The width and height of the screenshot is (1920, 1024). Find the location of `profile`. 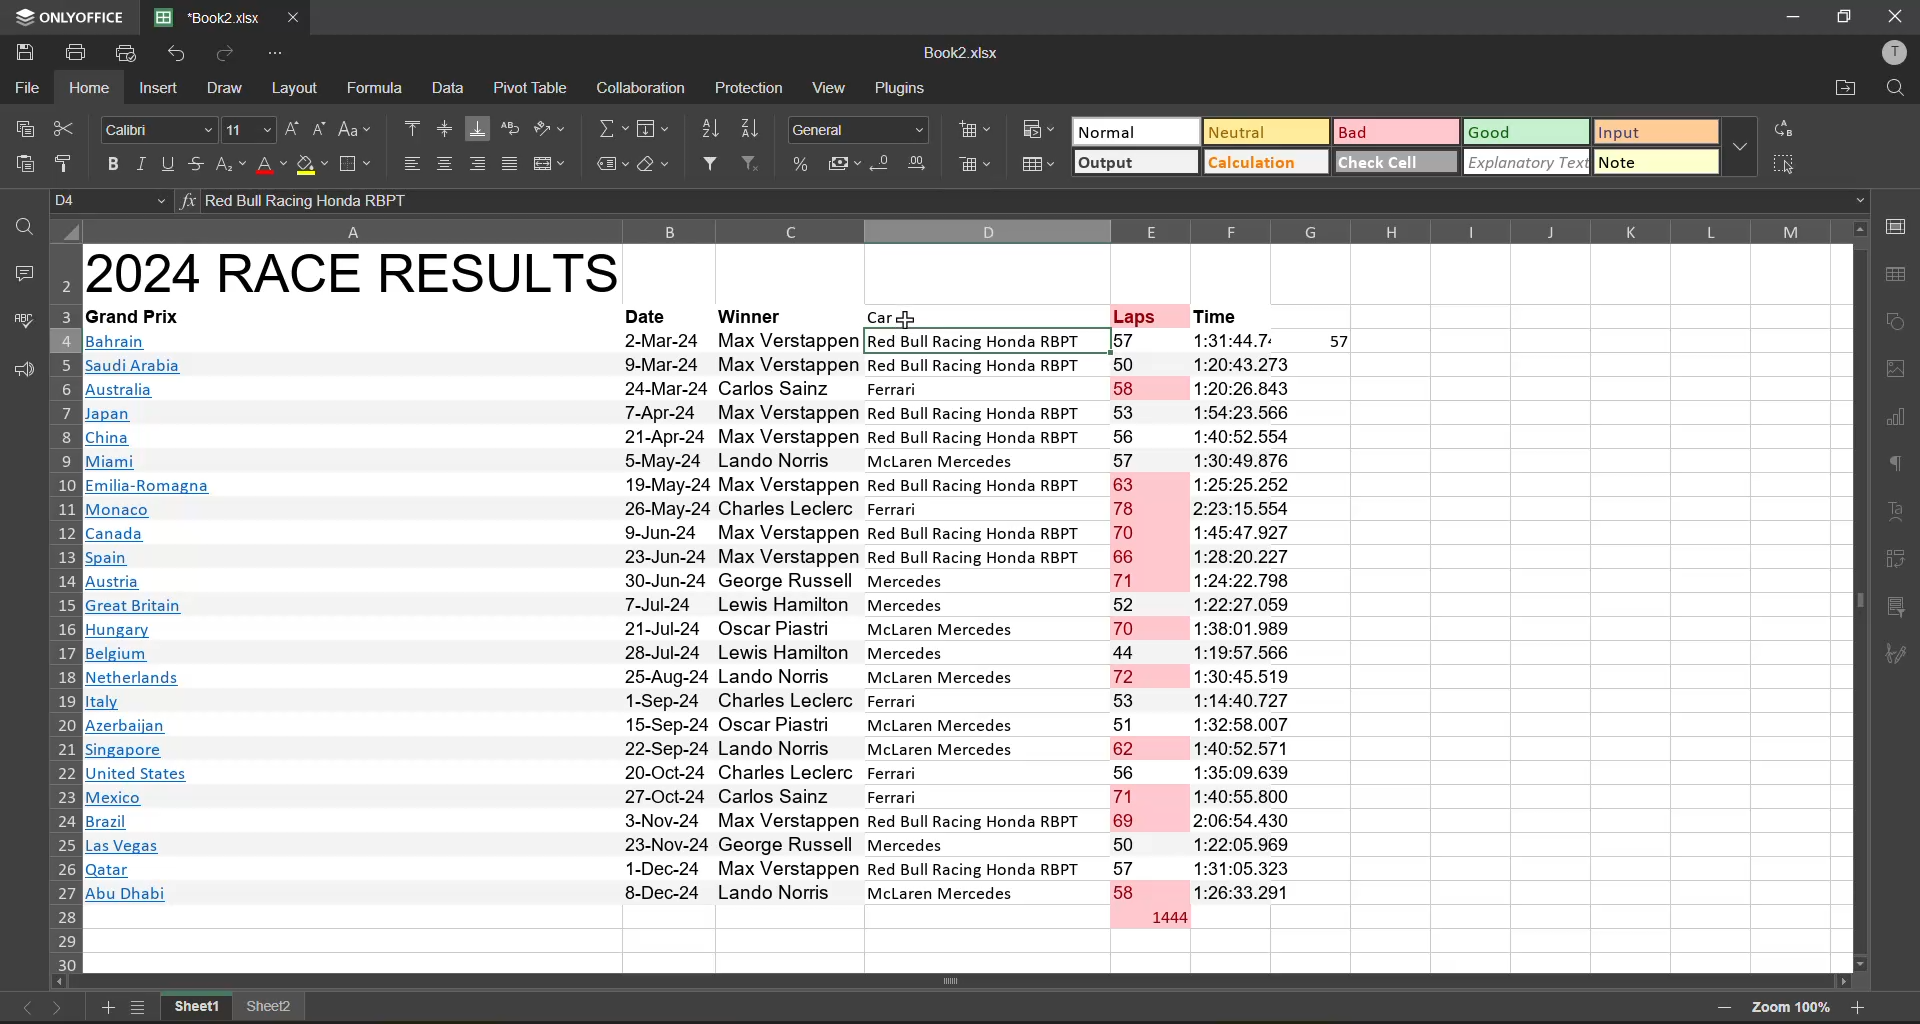

profile is located at coordinates (1894, 53).